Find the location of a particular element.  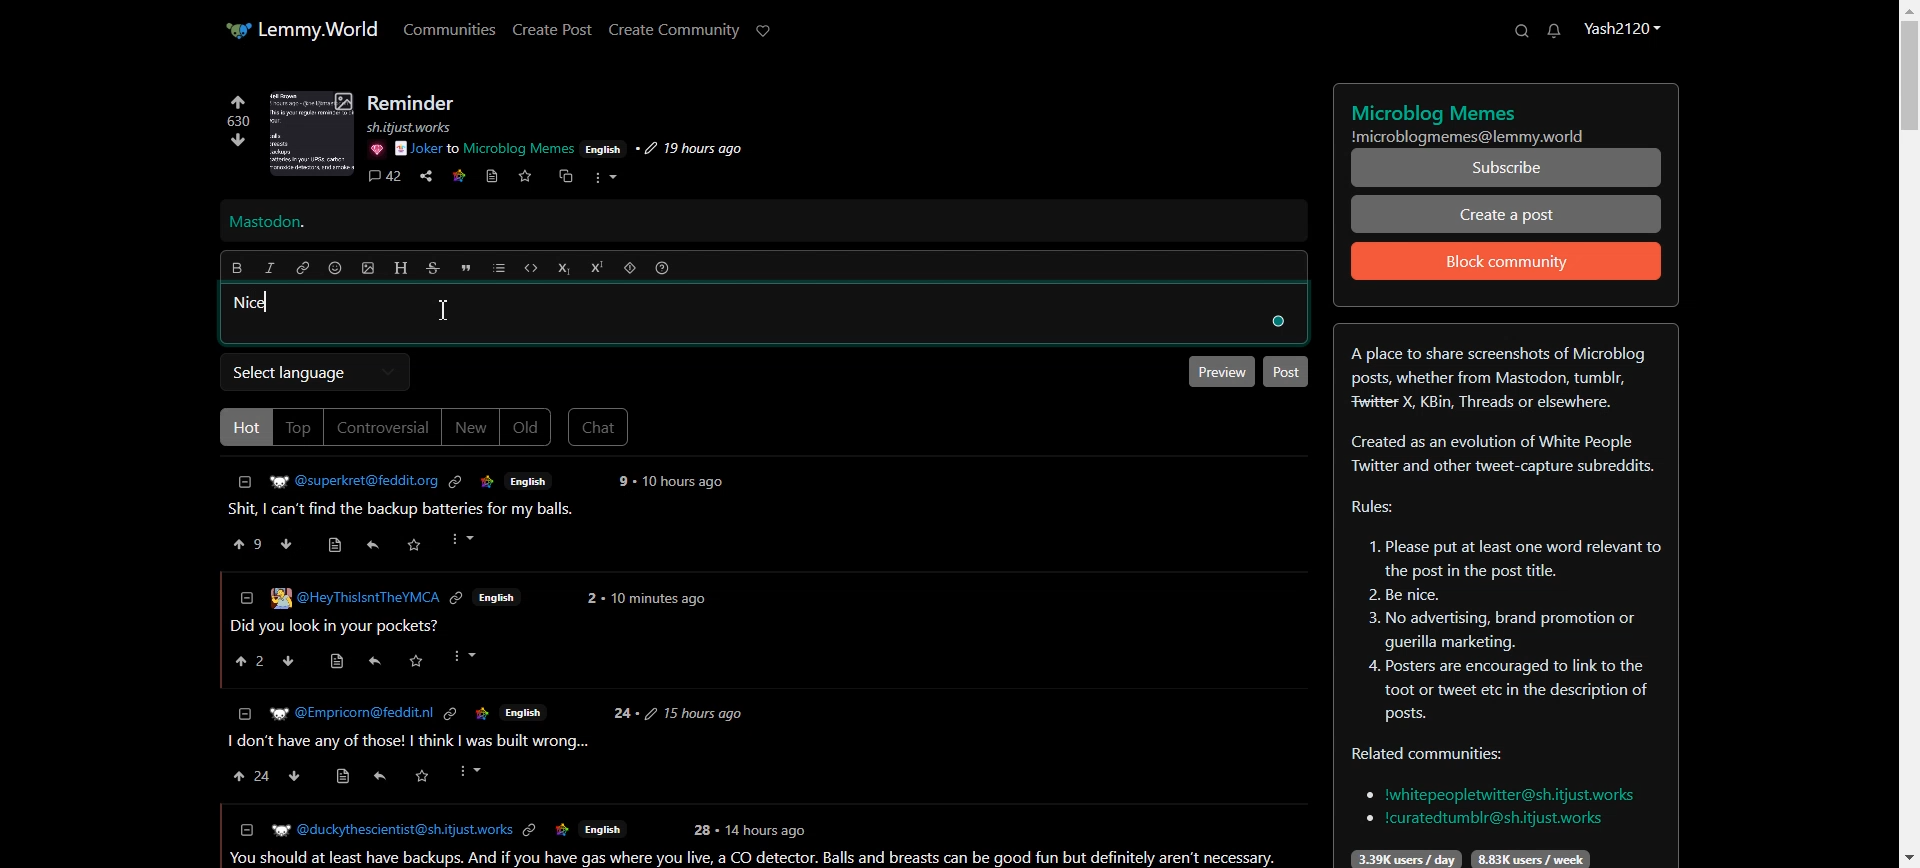

10 minutes ago is located at coordinates (658, 601).